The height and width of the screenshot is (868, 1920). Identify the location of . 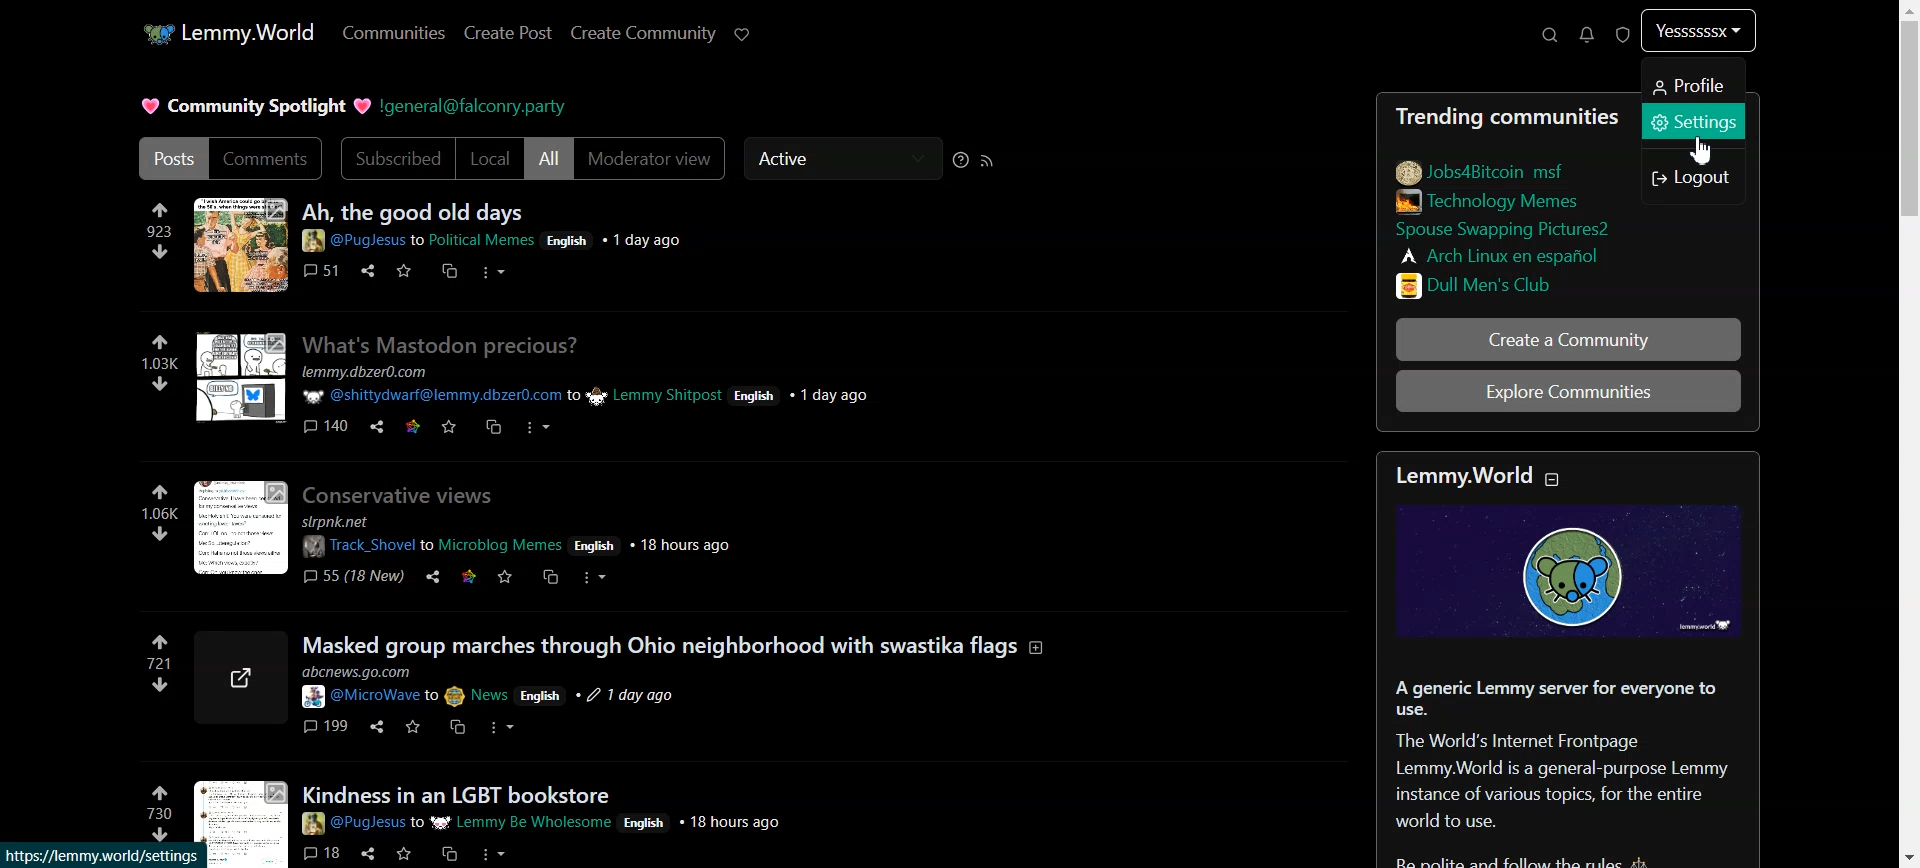
(371, 269).